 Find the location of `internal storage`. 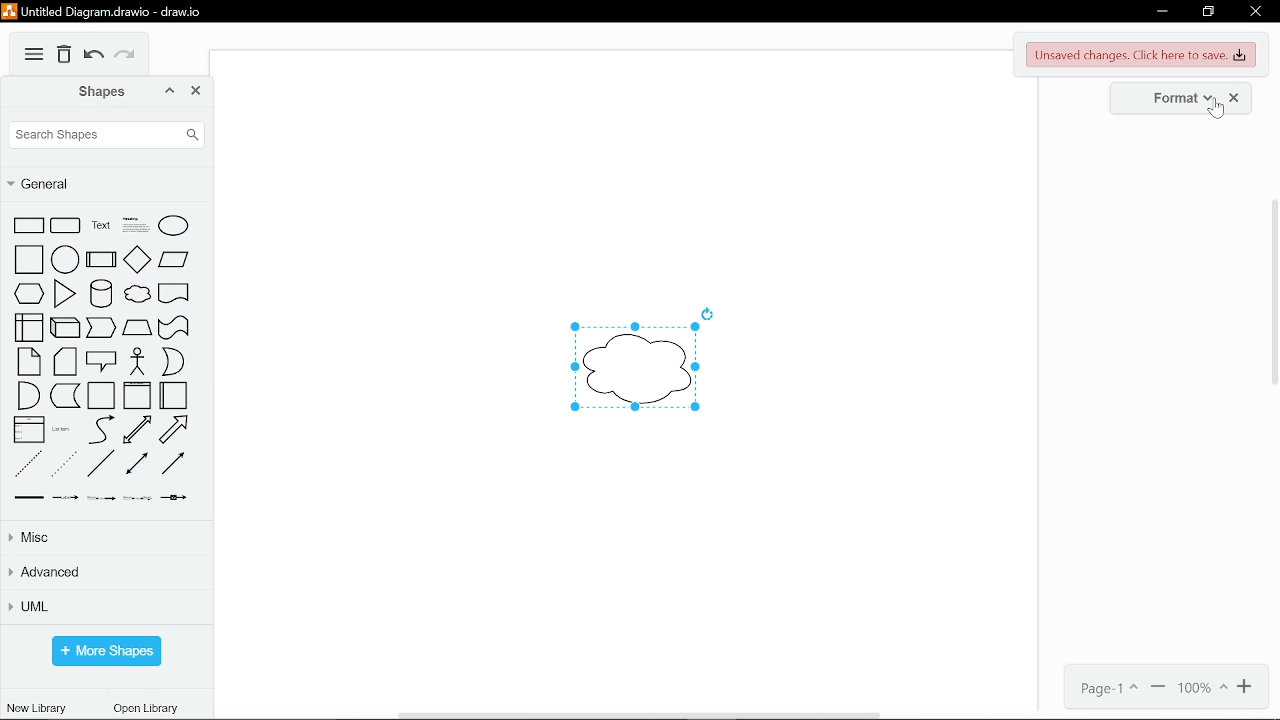

internal storage is located at coordinates (29, 328).